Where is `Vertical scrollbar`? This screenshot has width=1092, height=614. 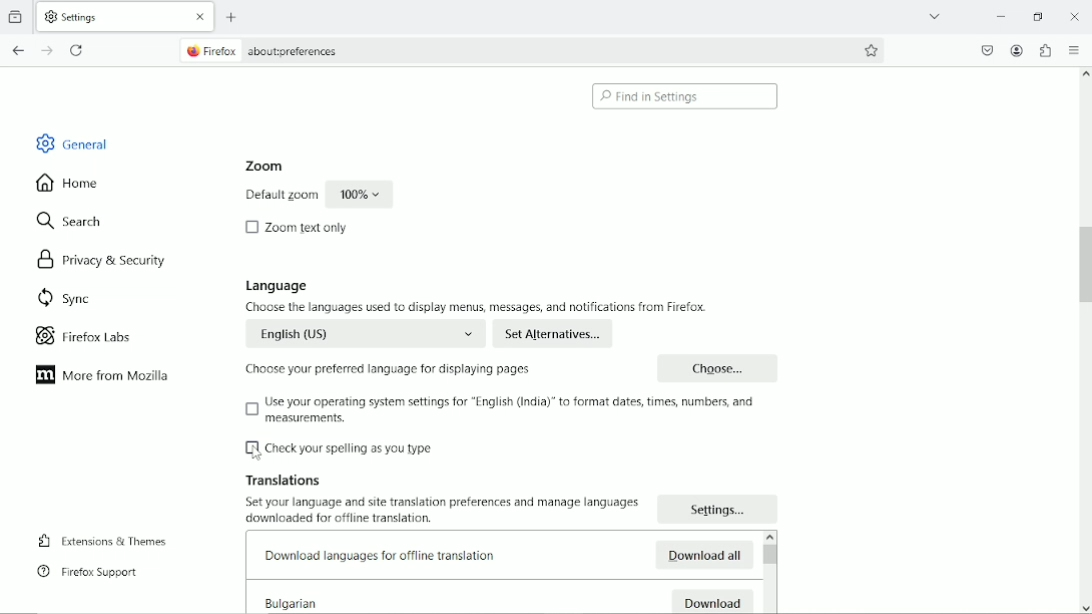 Vertical scrollbar is located at coordinates (1083, 265).